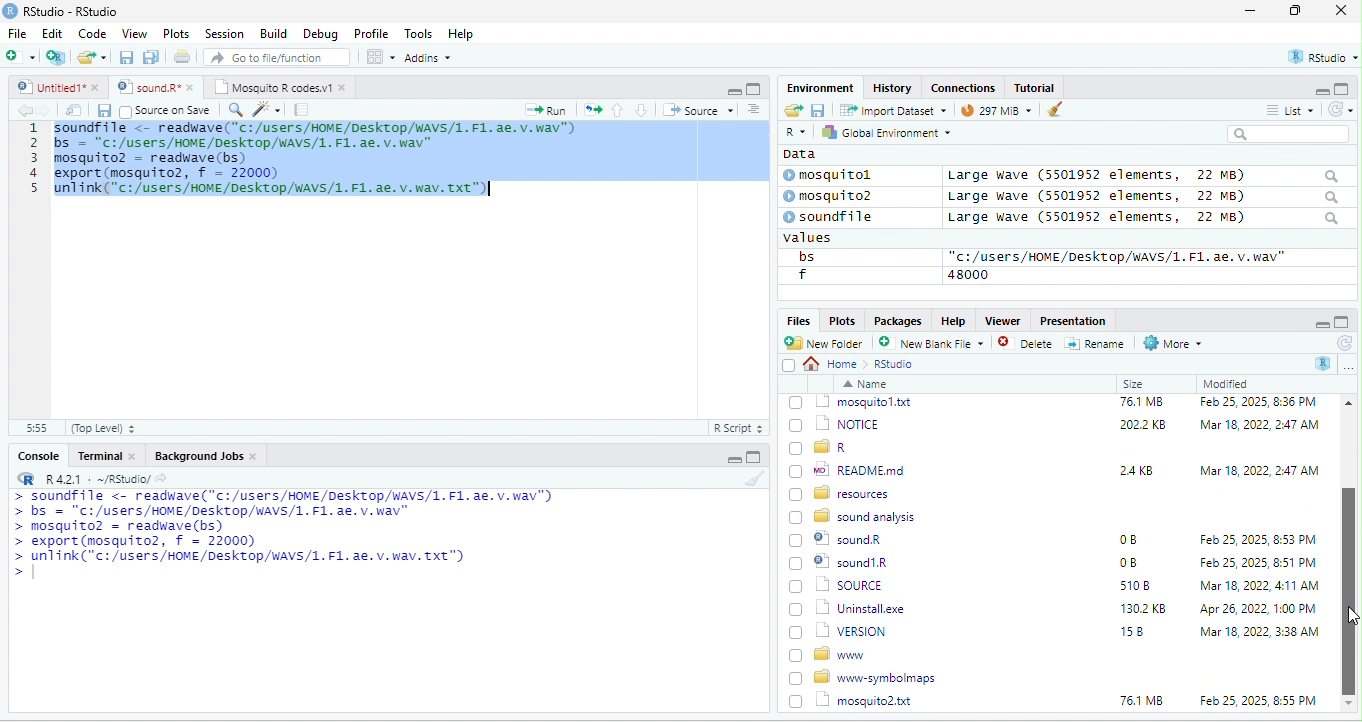  I want to click on more, so click(1348, 366).